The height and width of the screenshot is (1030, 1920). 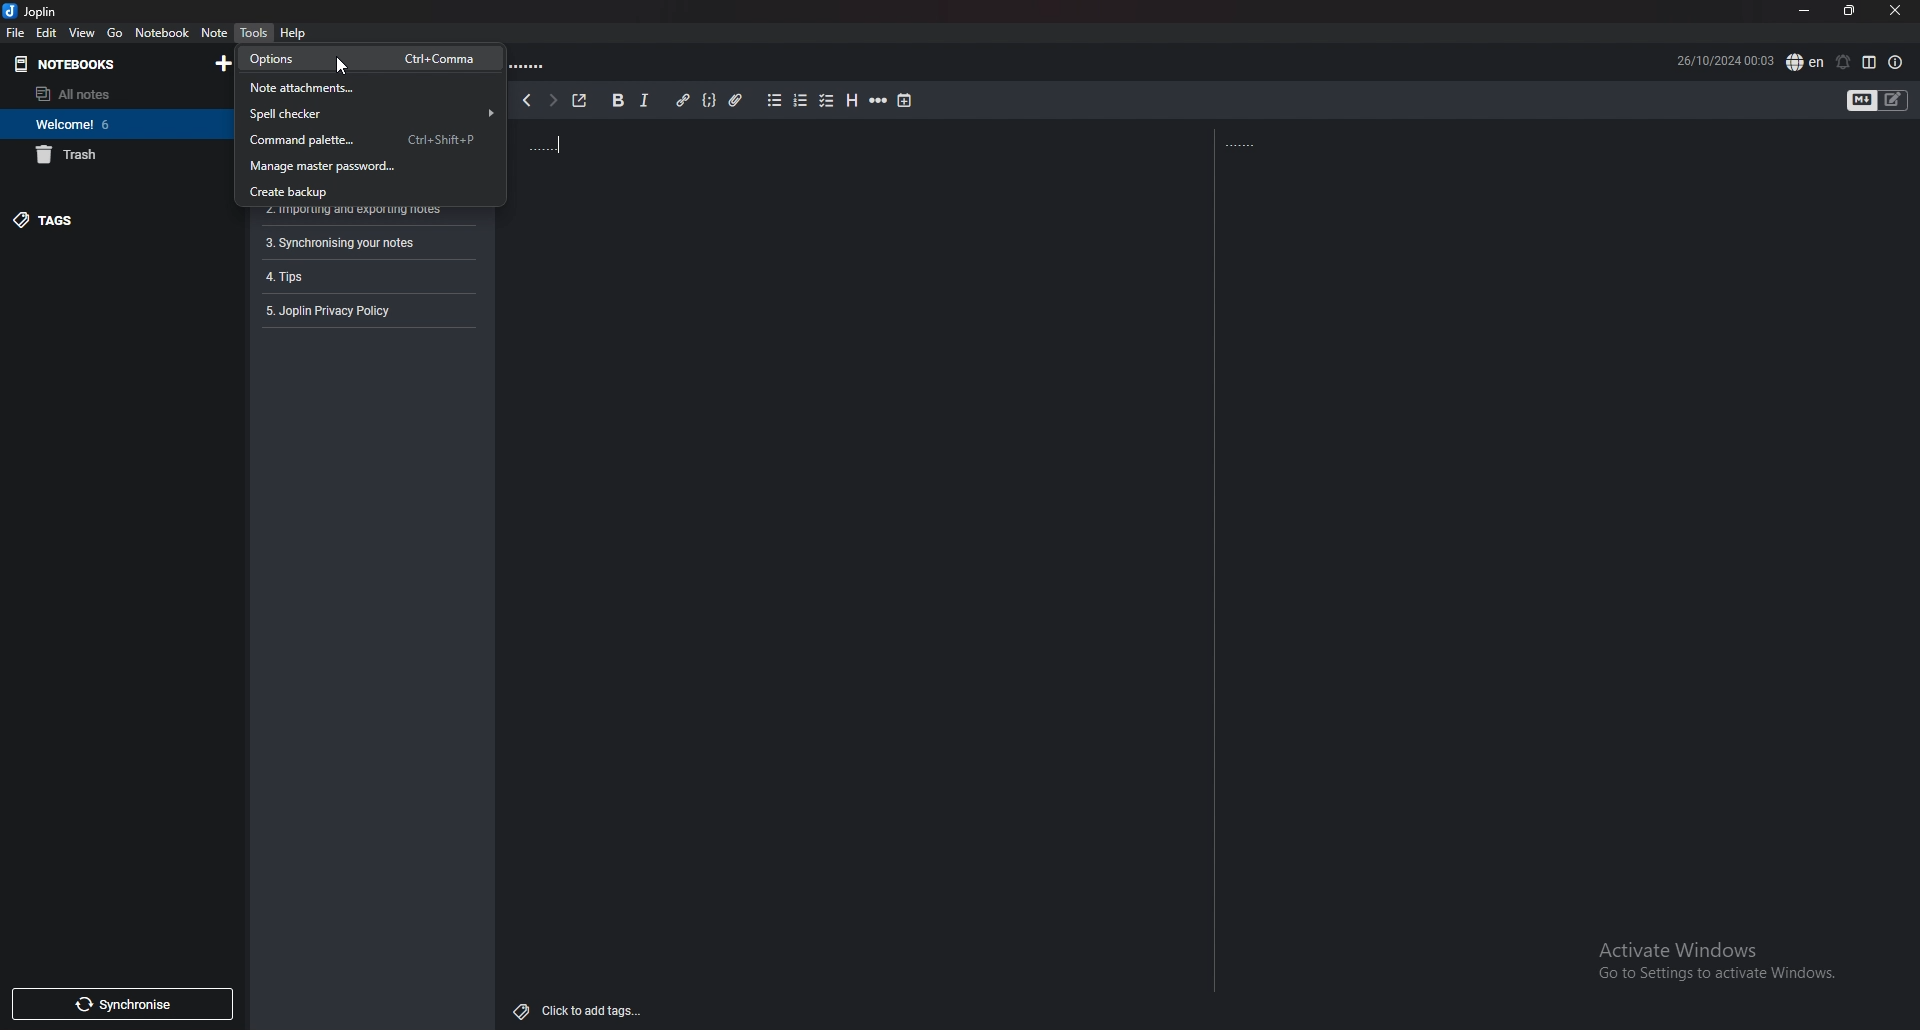 What do you see at coordinates (605, 144) in the screenshot?
I see `.......` at bounding box center [605, 144].